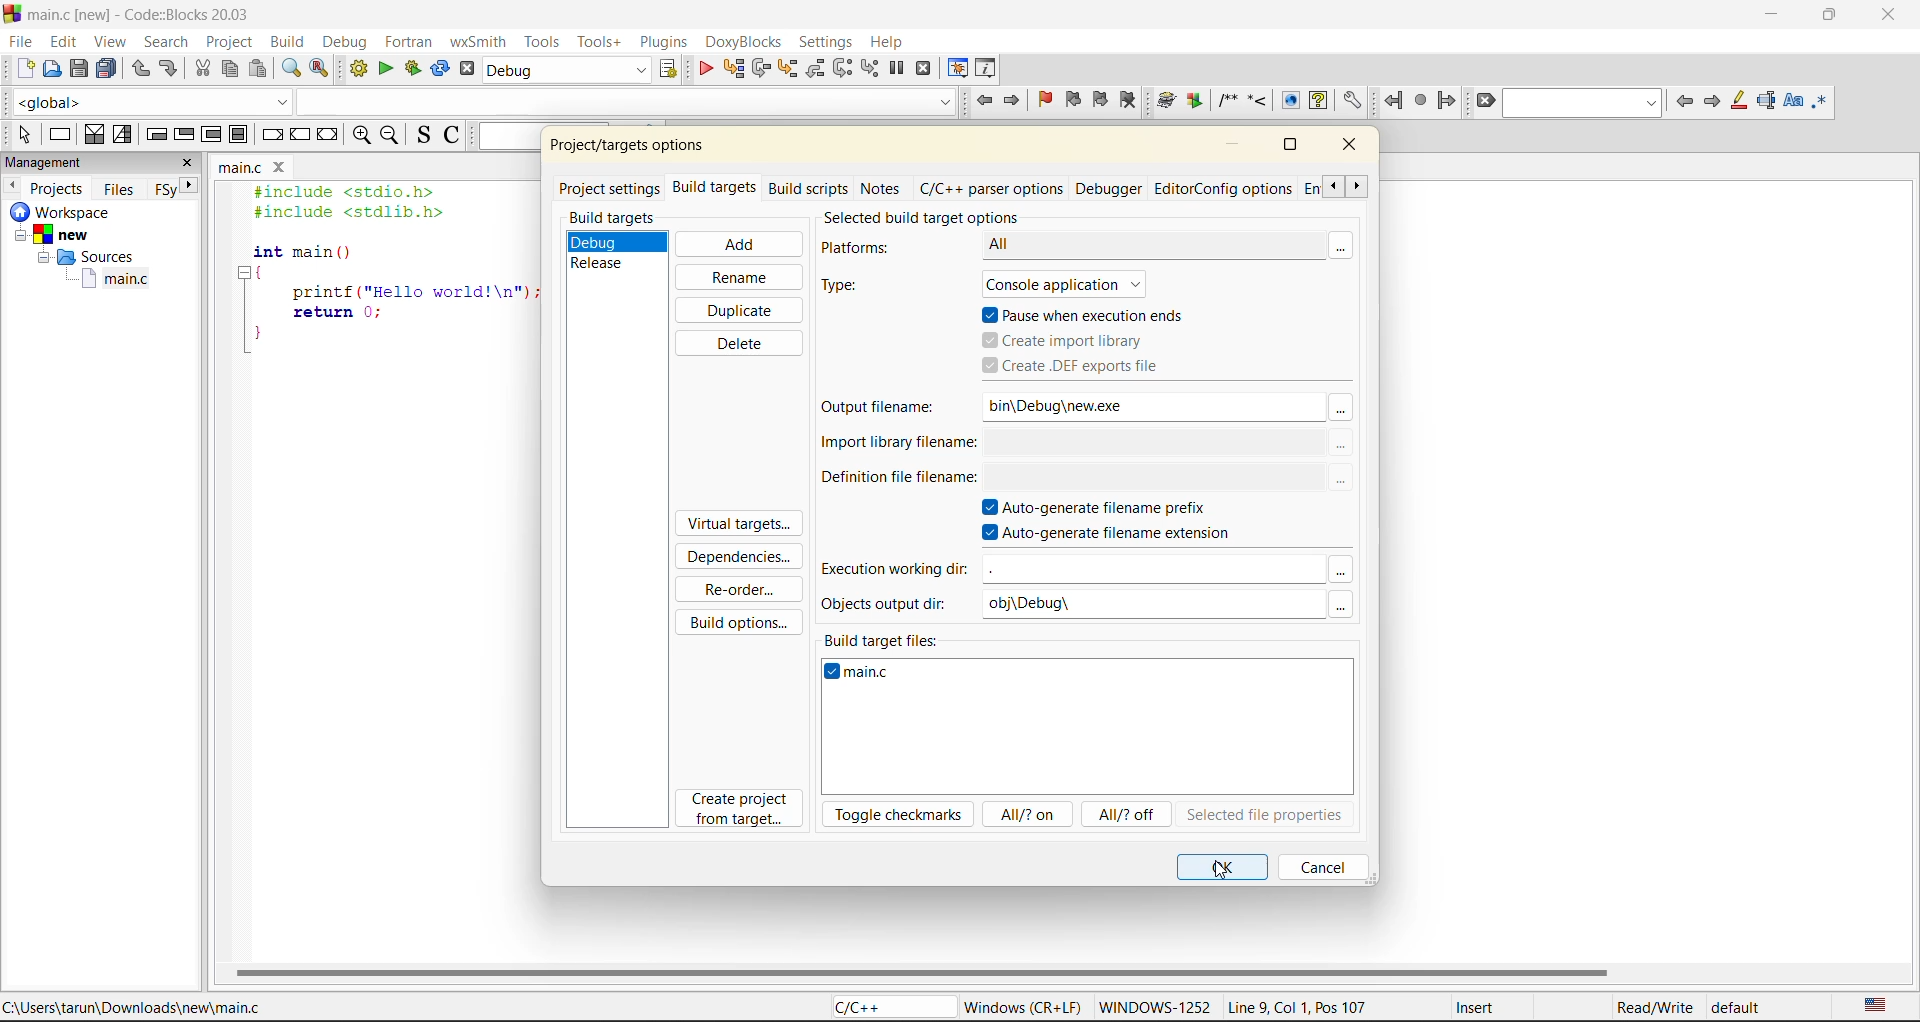  What do you see at coordinates (140, 1007) in the screenshot?
I see `C:\Users\tarun\Downloads\new\main.c` at bounding box center [140, 1007].